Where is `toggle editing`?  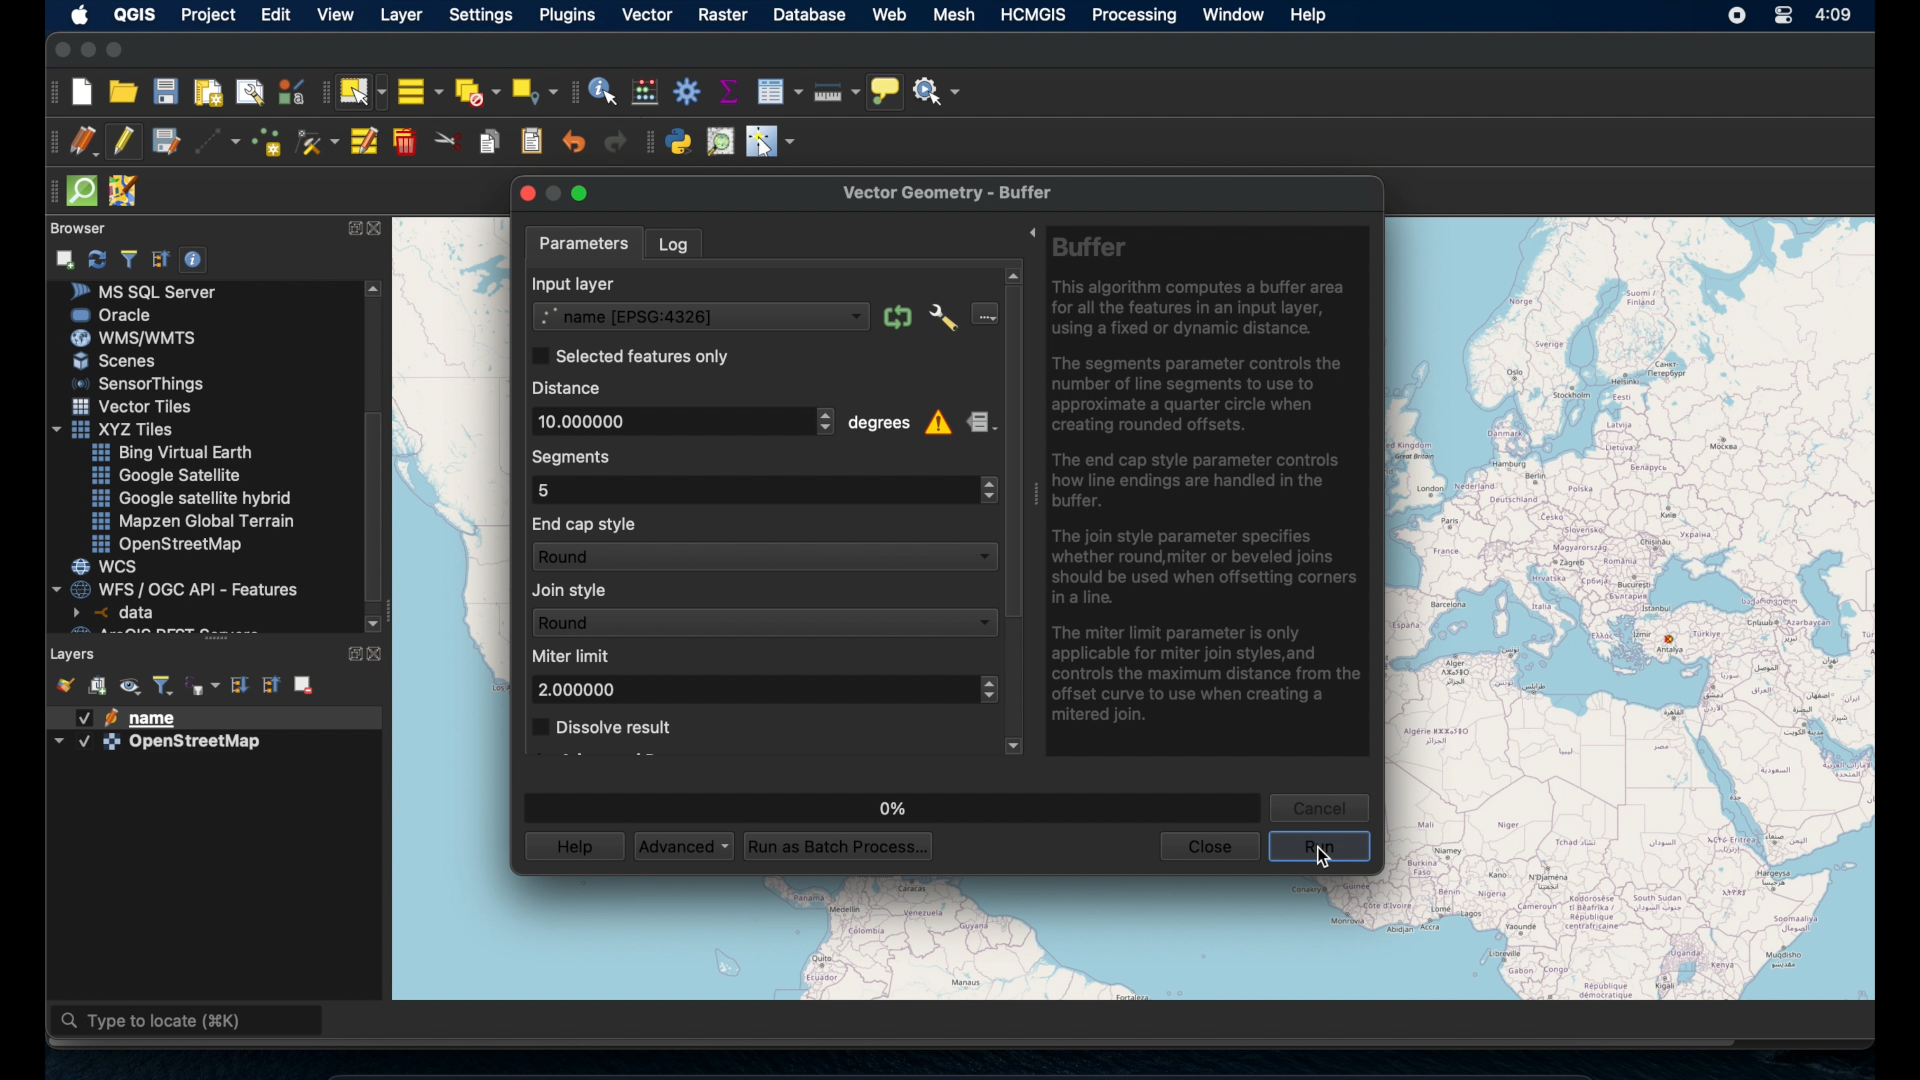 toggle editing is located at coordinates (123, 141).